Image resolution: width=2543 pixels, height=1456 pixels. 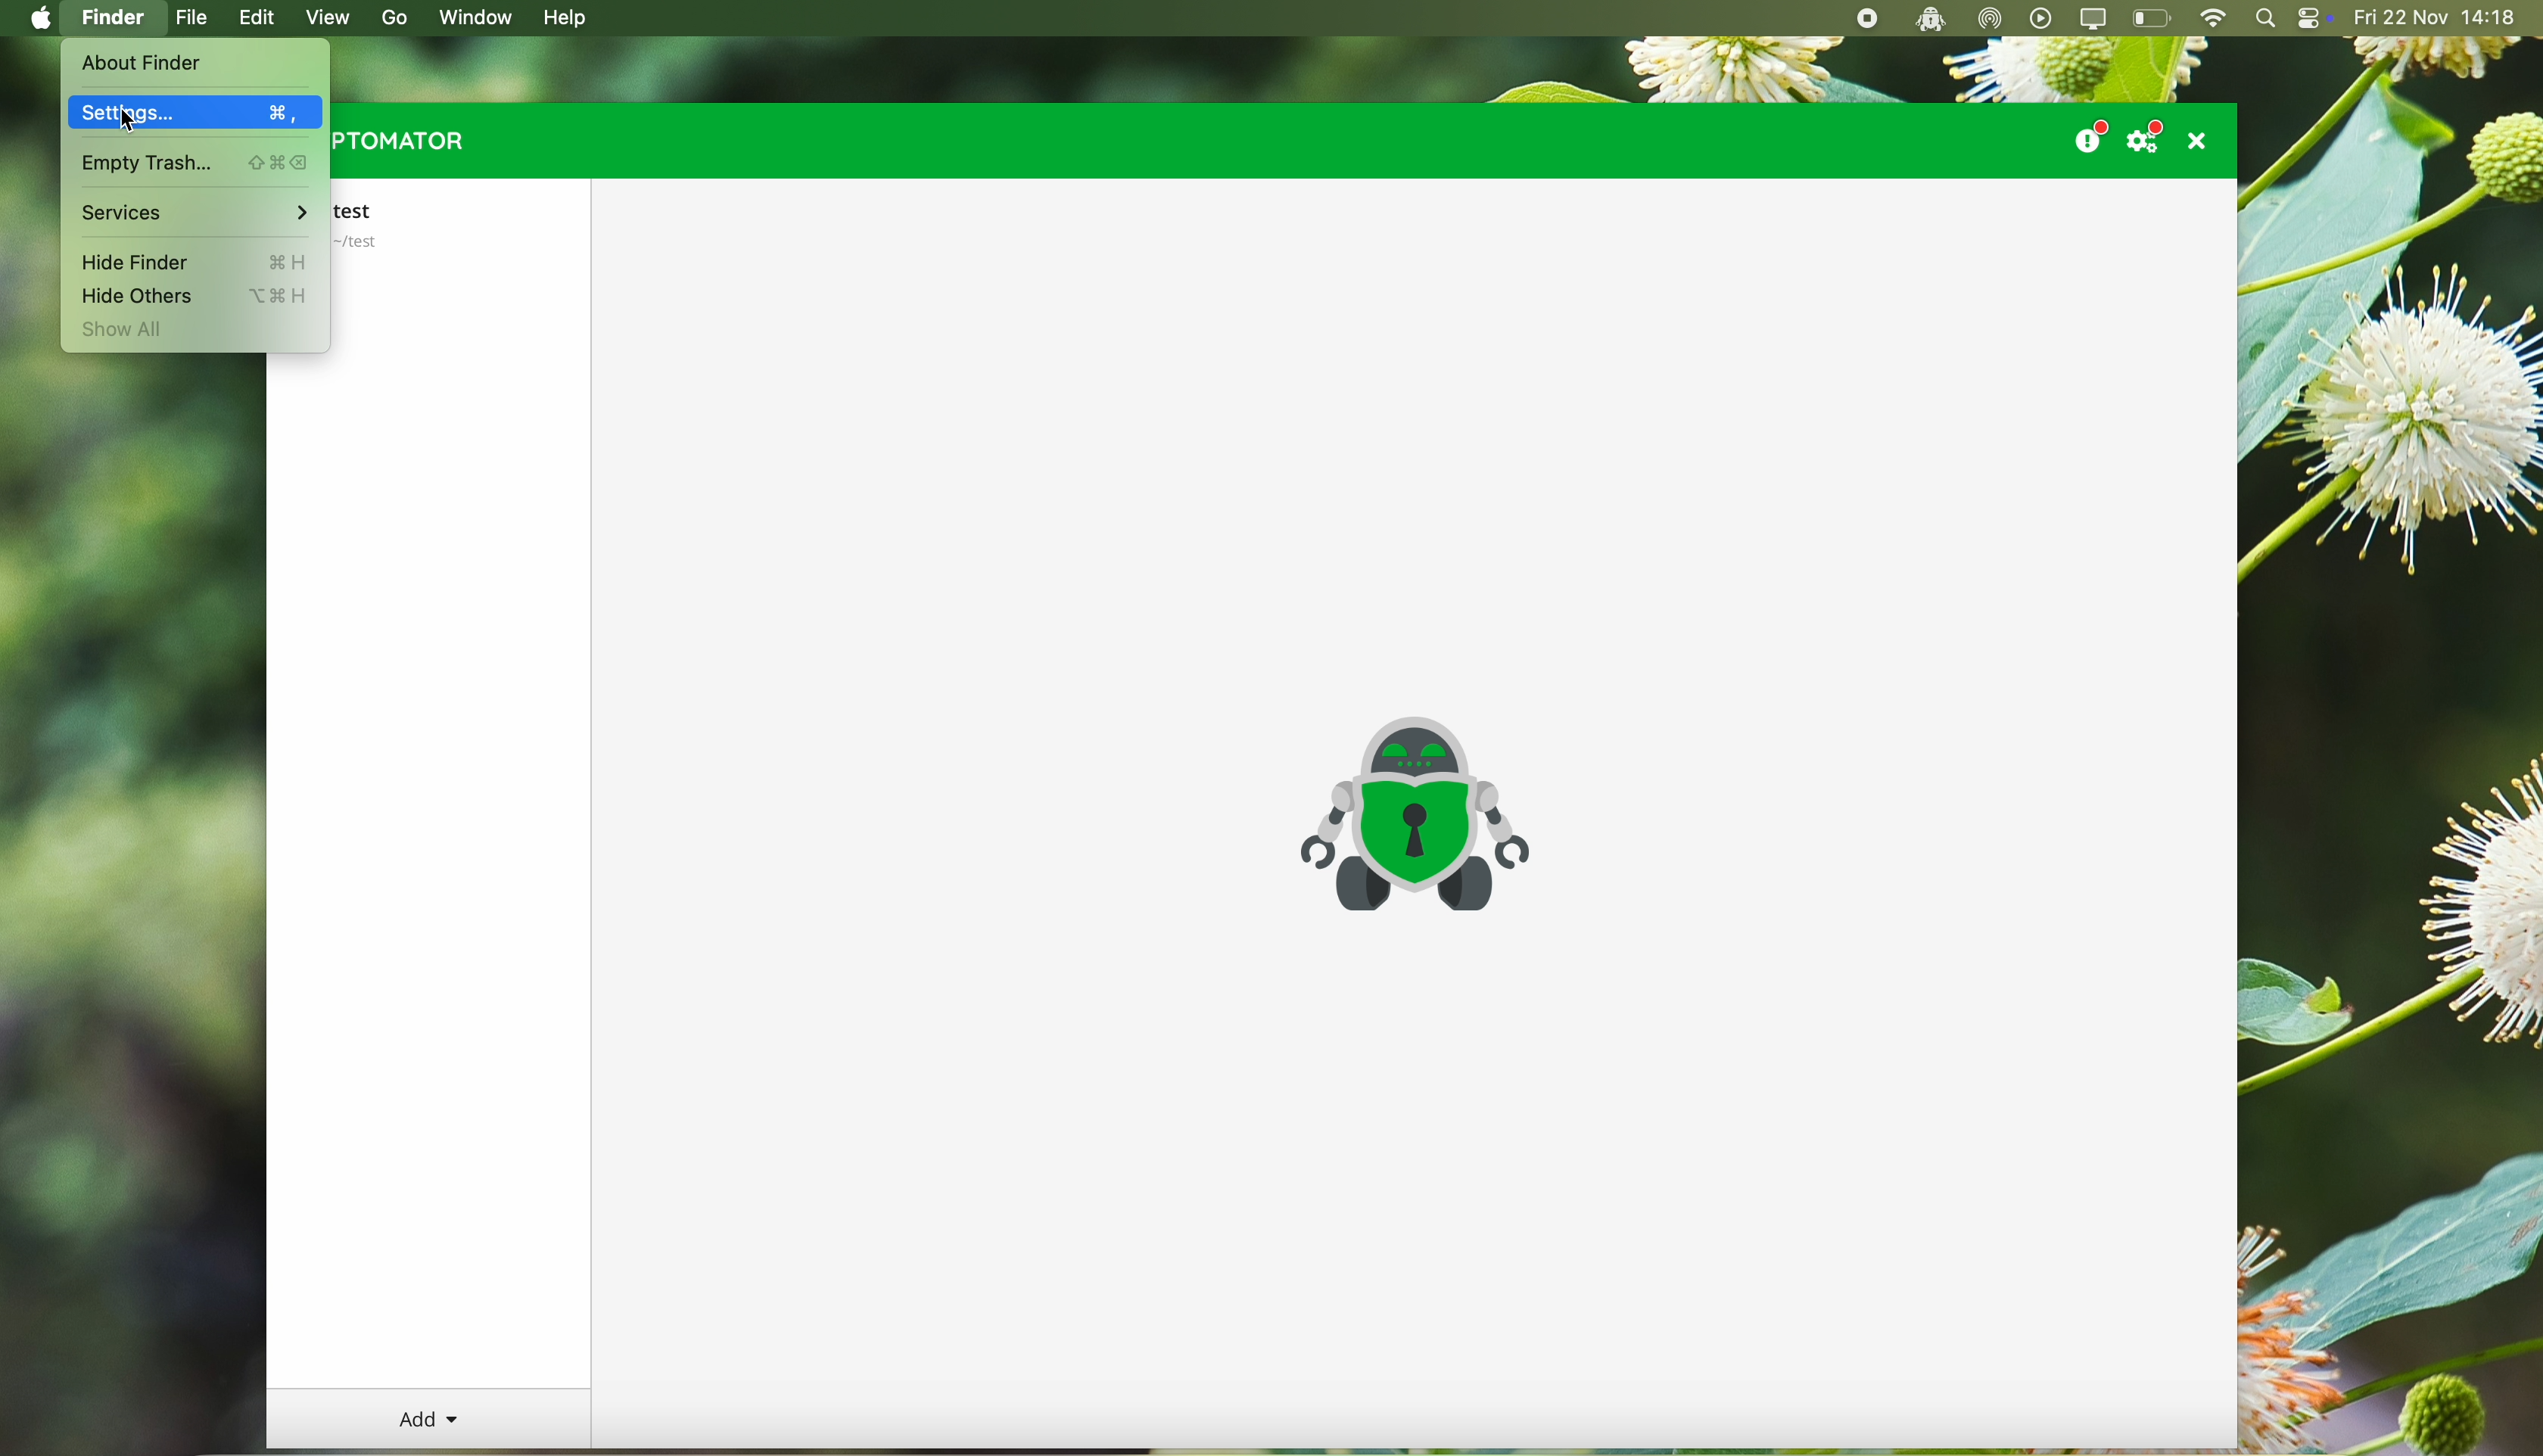 I want to click on services, so click(x=193, y=213).